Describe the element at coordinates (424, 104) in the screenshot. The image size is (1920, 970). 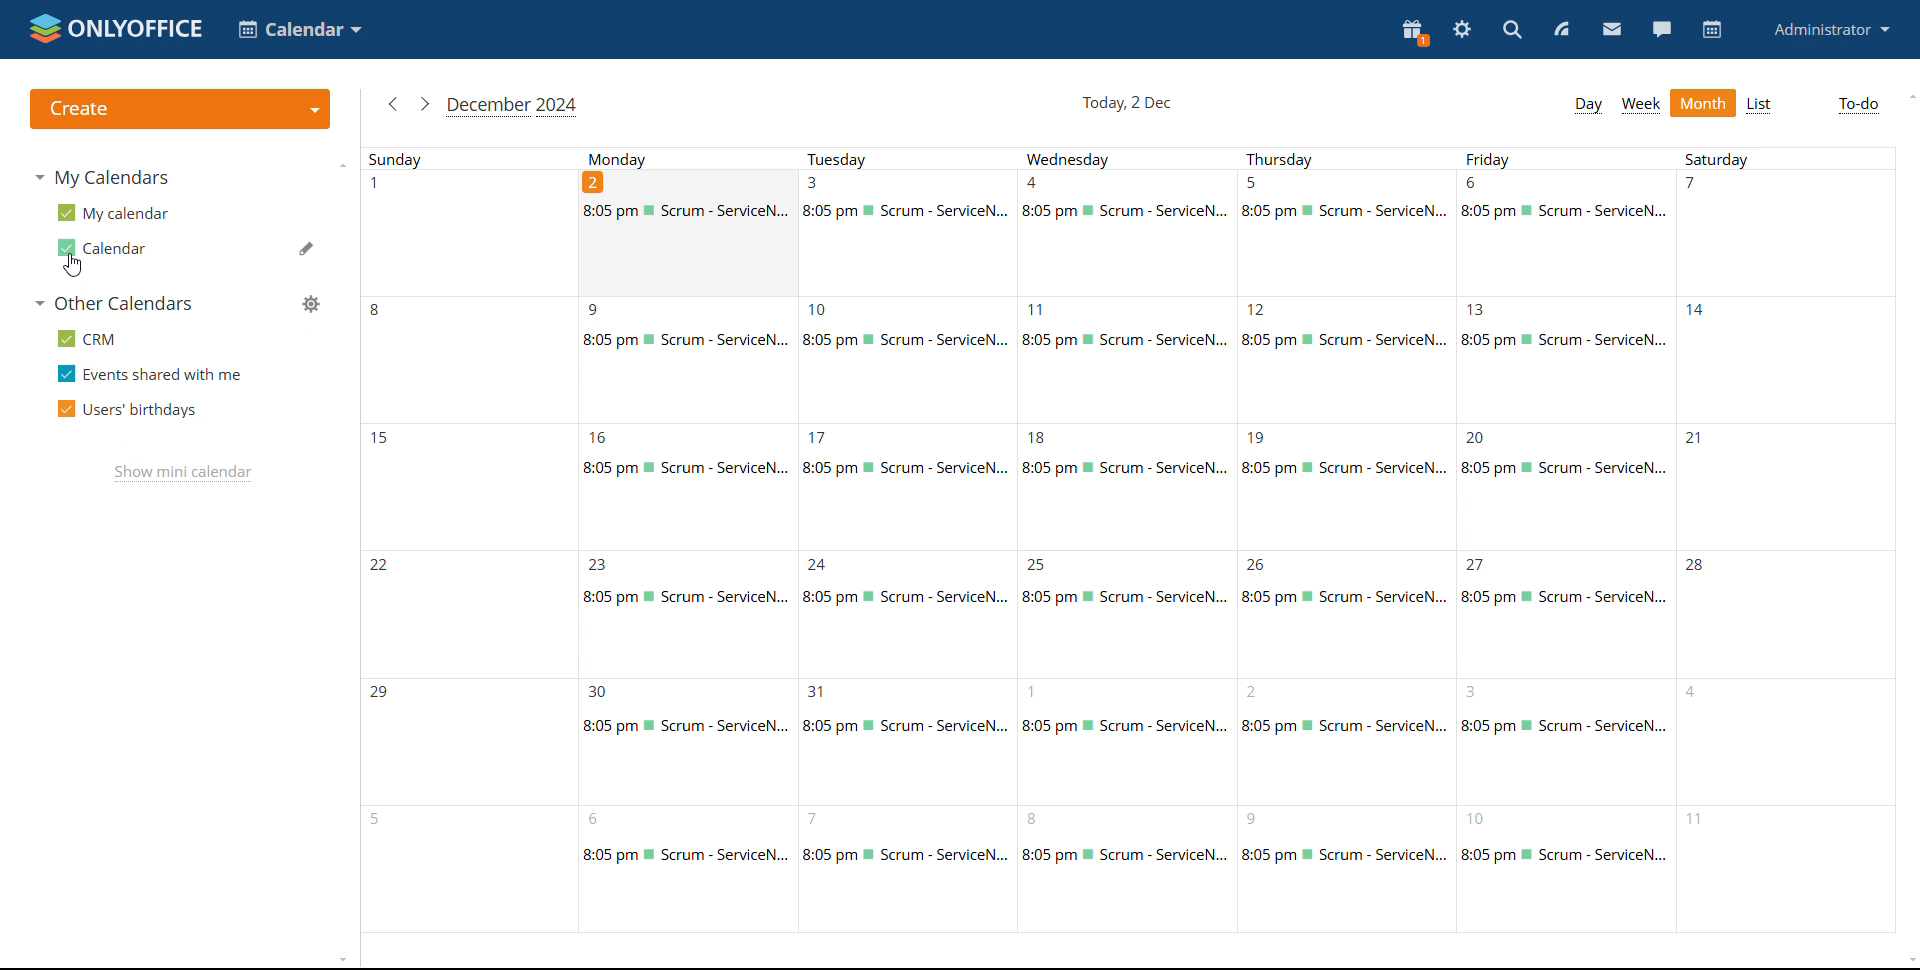
I see `next month` at that location.